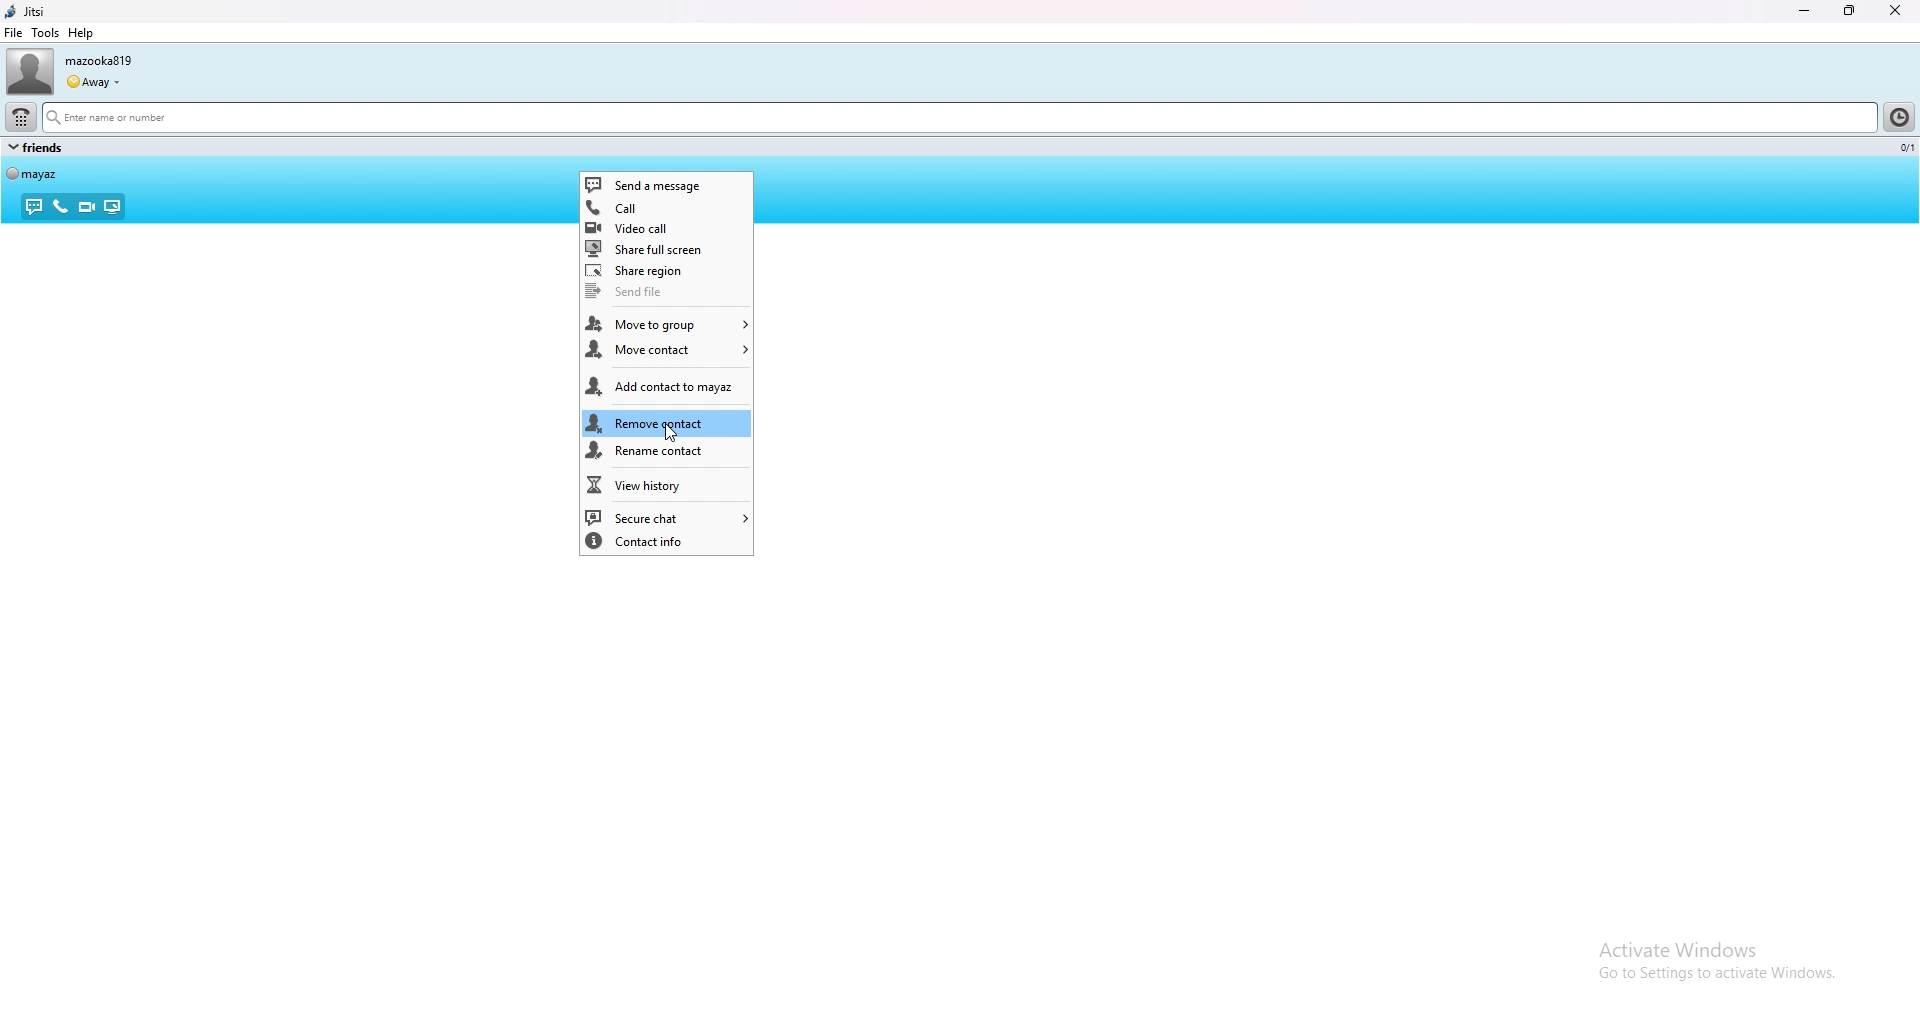 Image resolution: width=1920 pixels, height=1030 pixels. What do you see at coordinates (79, 33) in the screenshot?
I see `help` at bounding box center [79, 33].